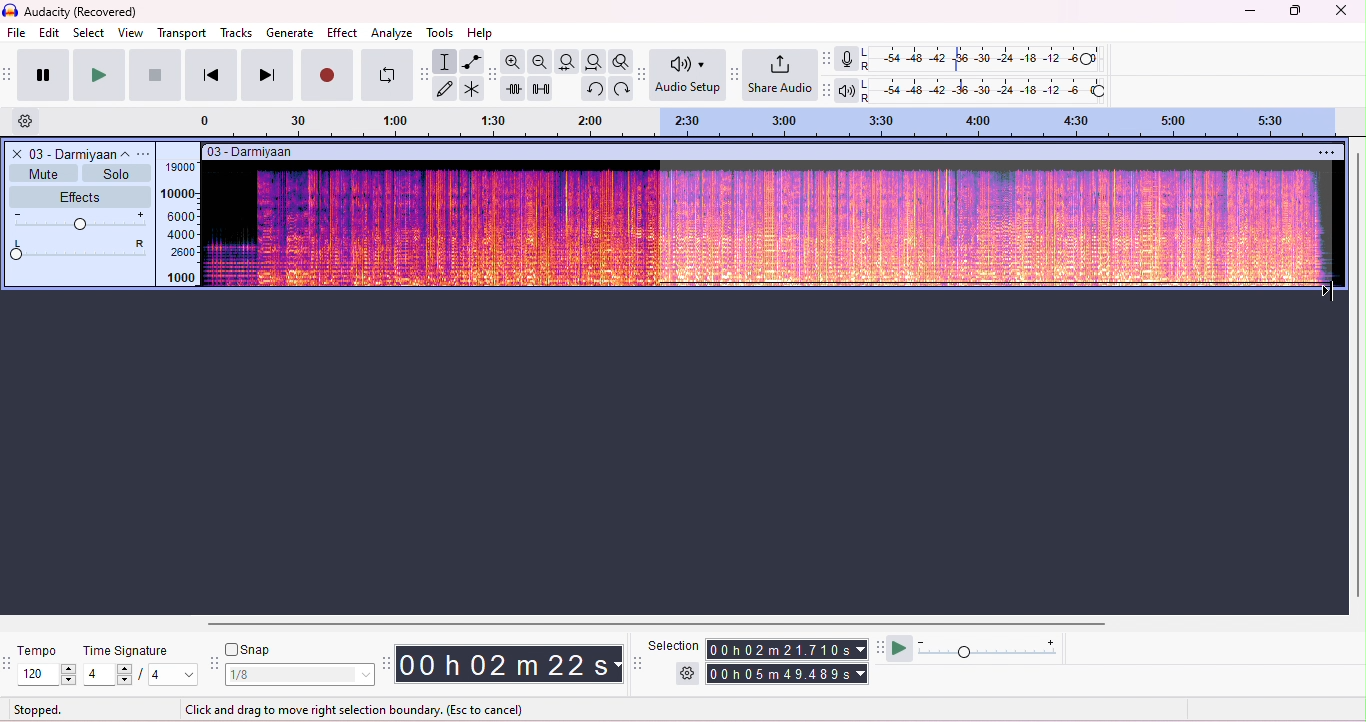 This screenshot has width=1366, height=722. What do you see at coordinates (848, 59) in the screenshot?
I see `recording meter` at bounding box center [848, 59].